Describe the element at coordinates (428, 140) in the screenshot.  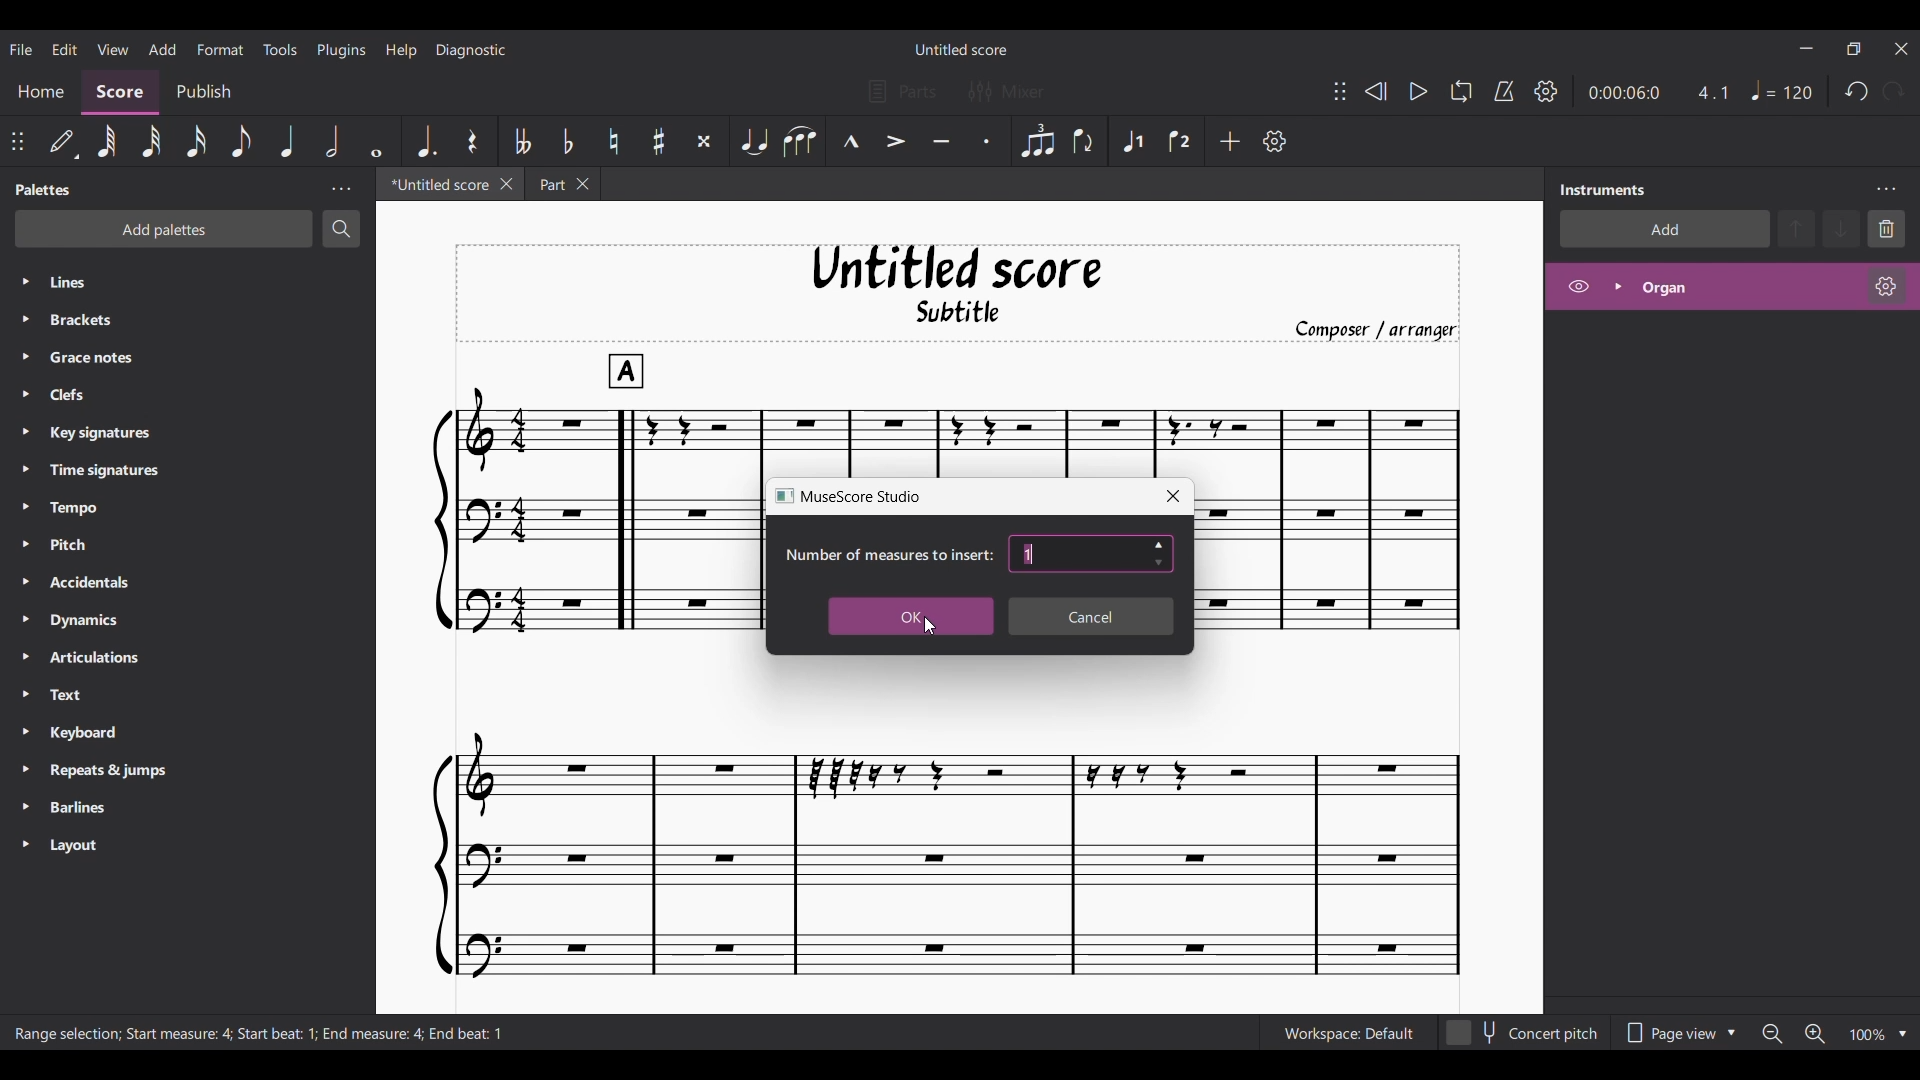
I see `Augmentation dot` at that location.